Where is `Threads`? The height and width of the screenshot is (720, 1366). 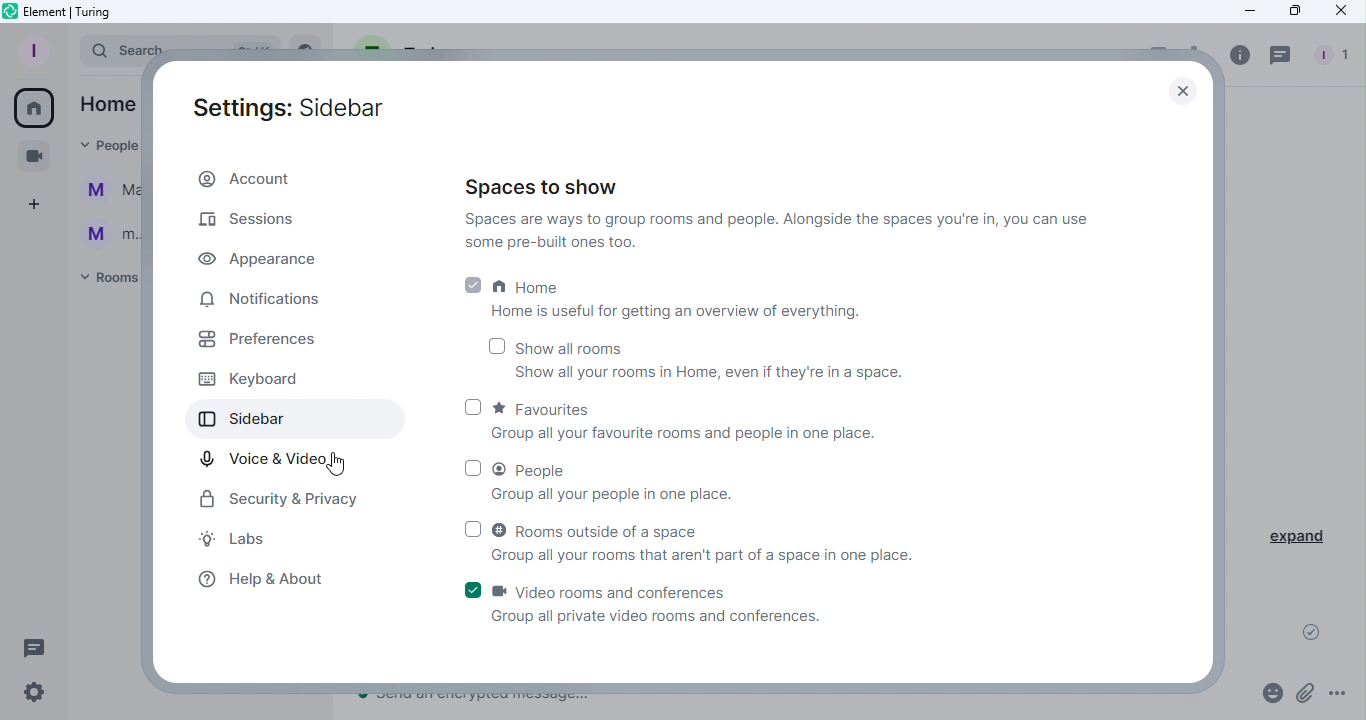 Threads is located at coordinates (37, 647).